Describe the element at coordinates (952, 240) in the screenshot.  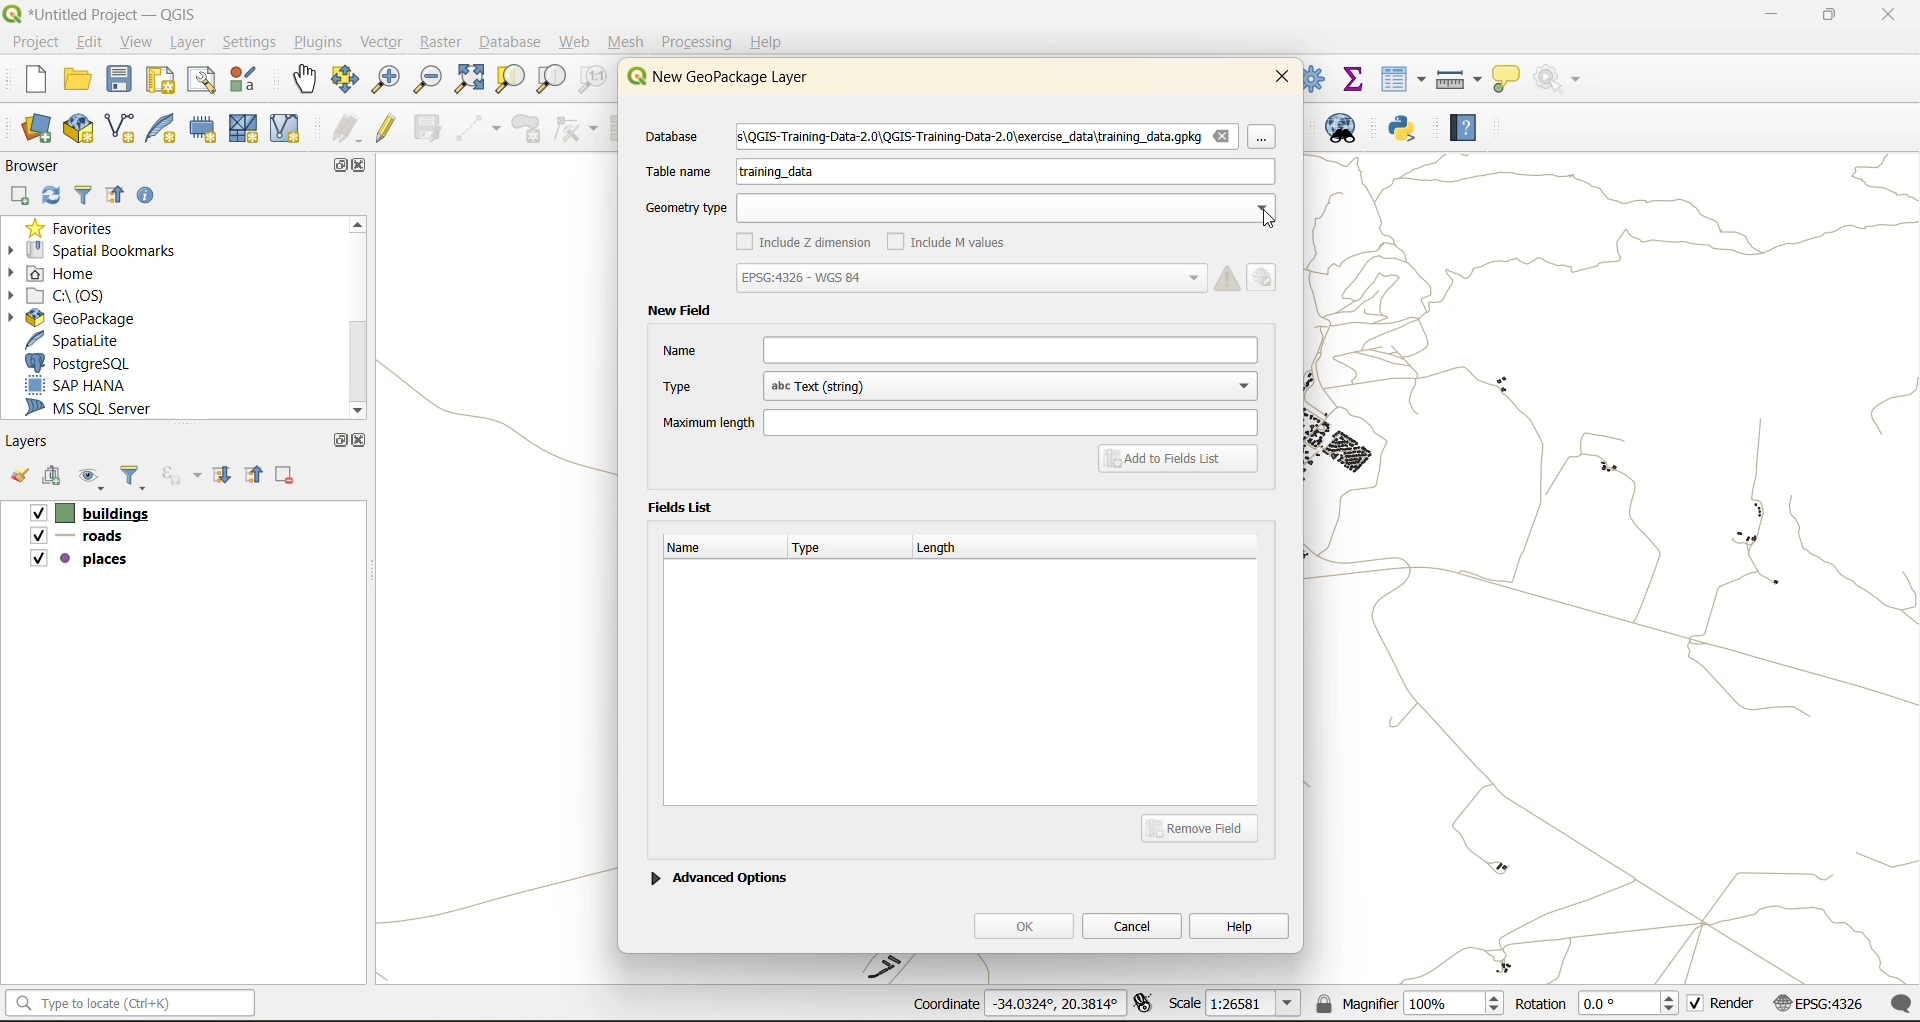
I see `include m values` at that location.